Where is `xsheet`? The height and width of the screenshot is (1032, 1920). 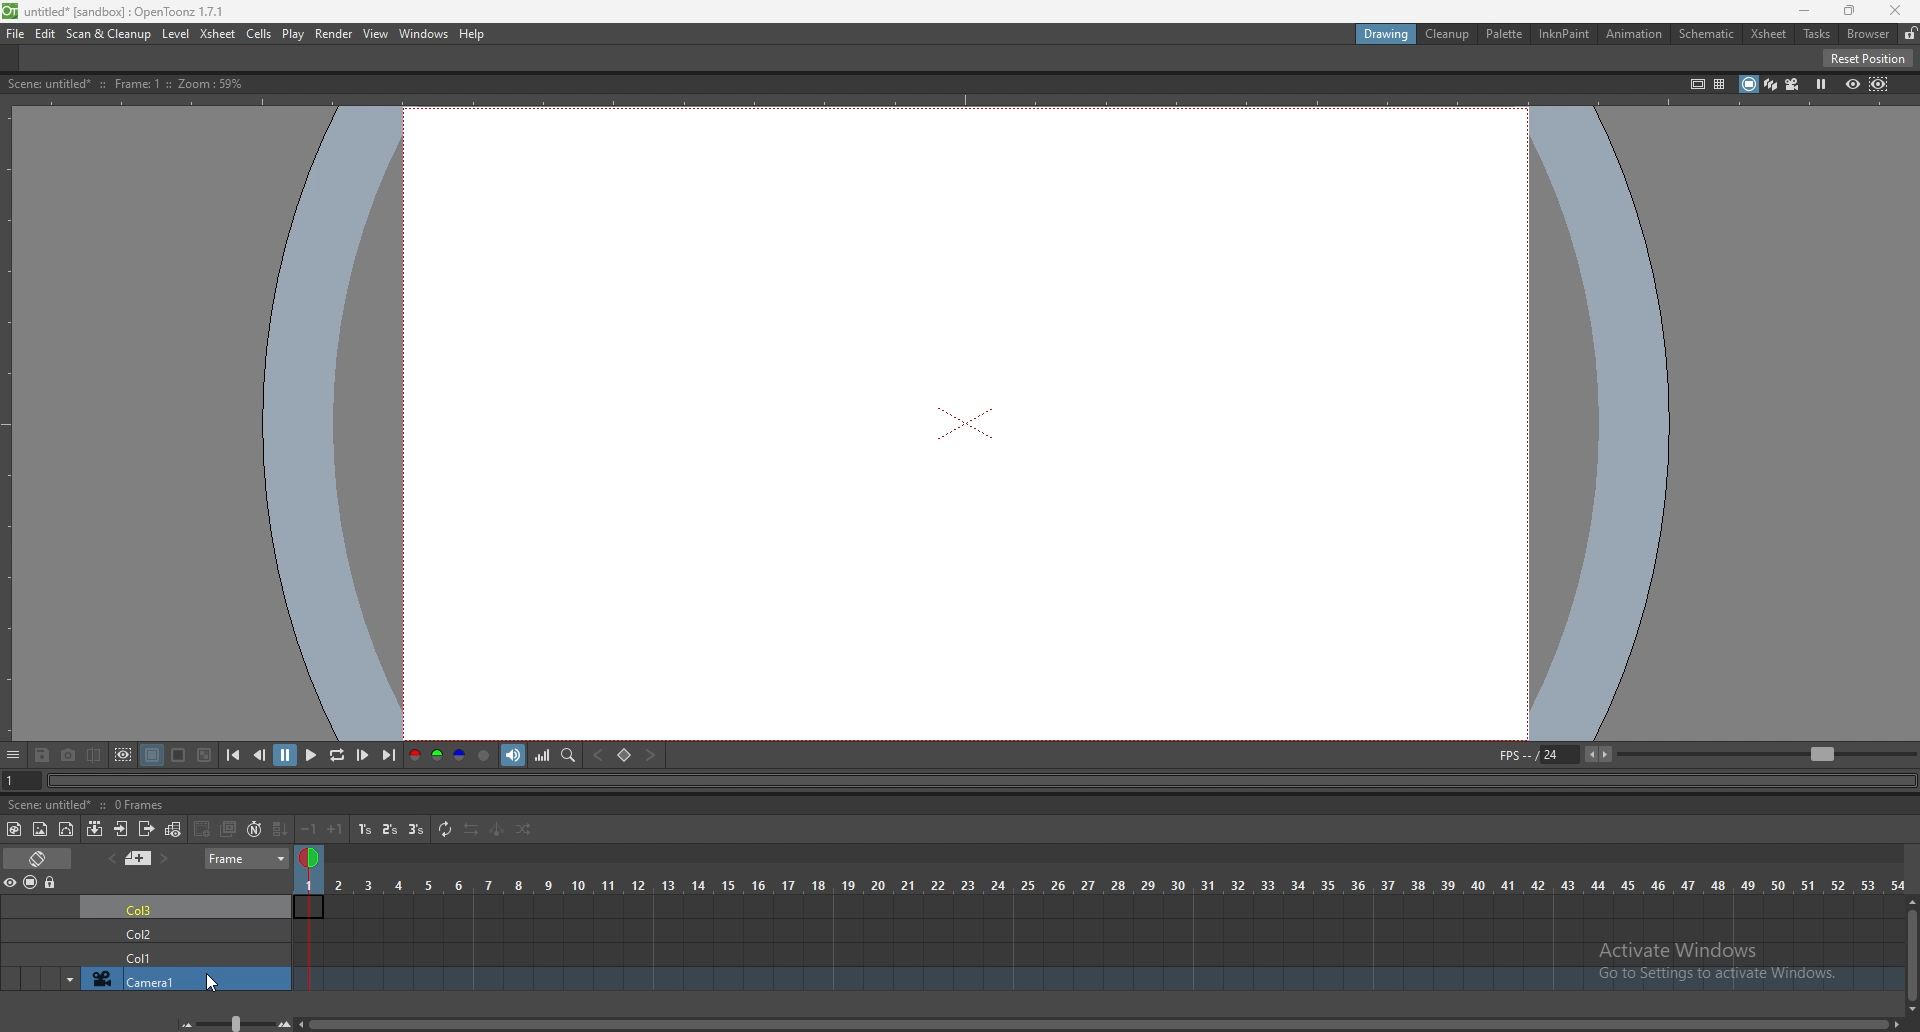
xsheet is located at coordinates (1769, 34).